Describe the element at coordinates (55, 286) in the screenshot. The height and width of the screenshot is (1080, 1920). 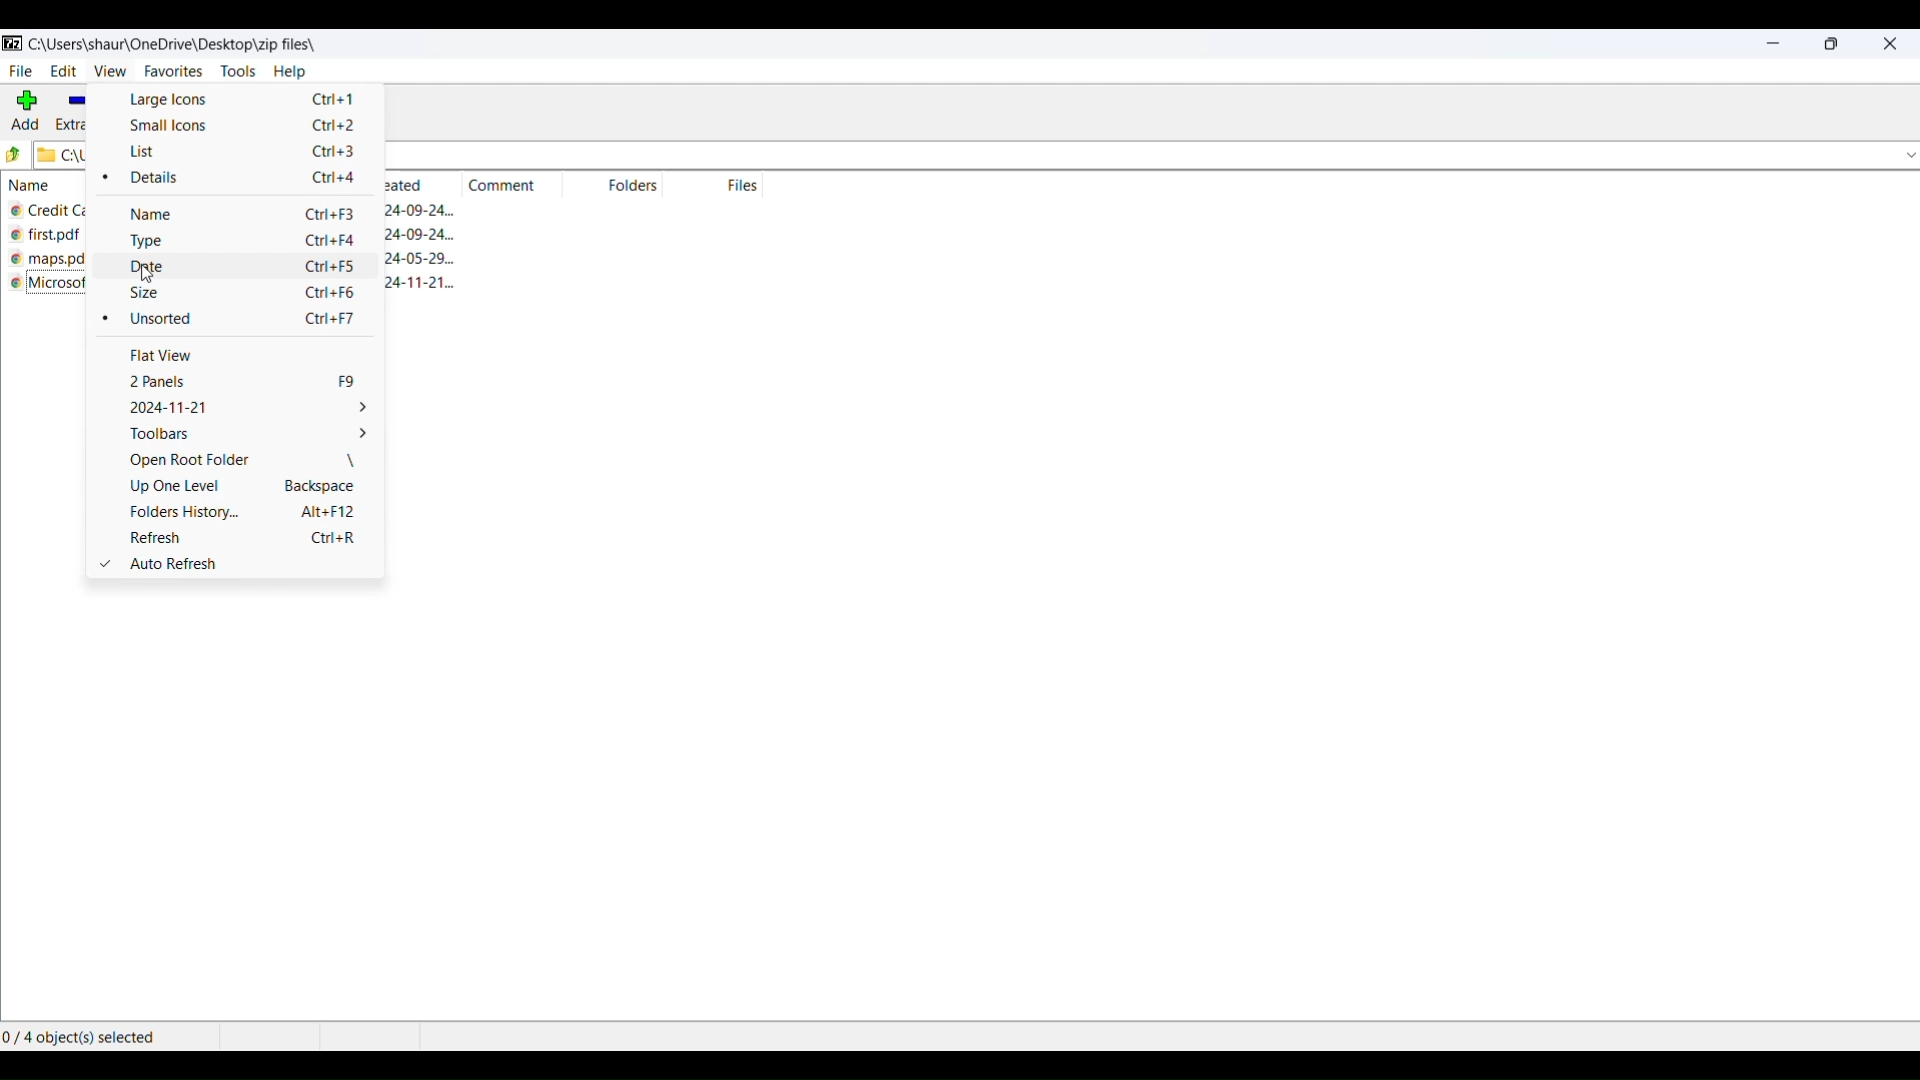
I see `` at that location.